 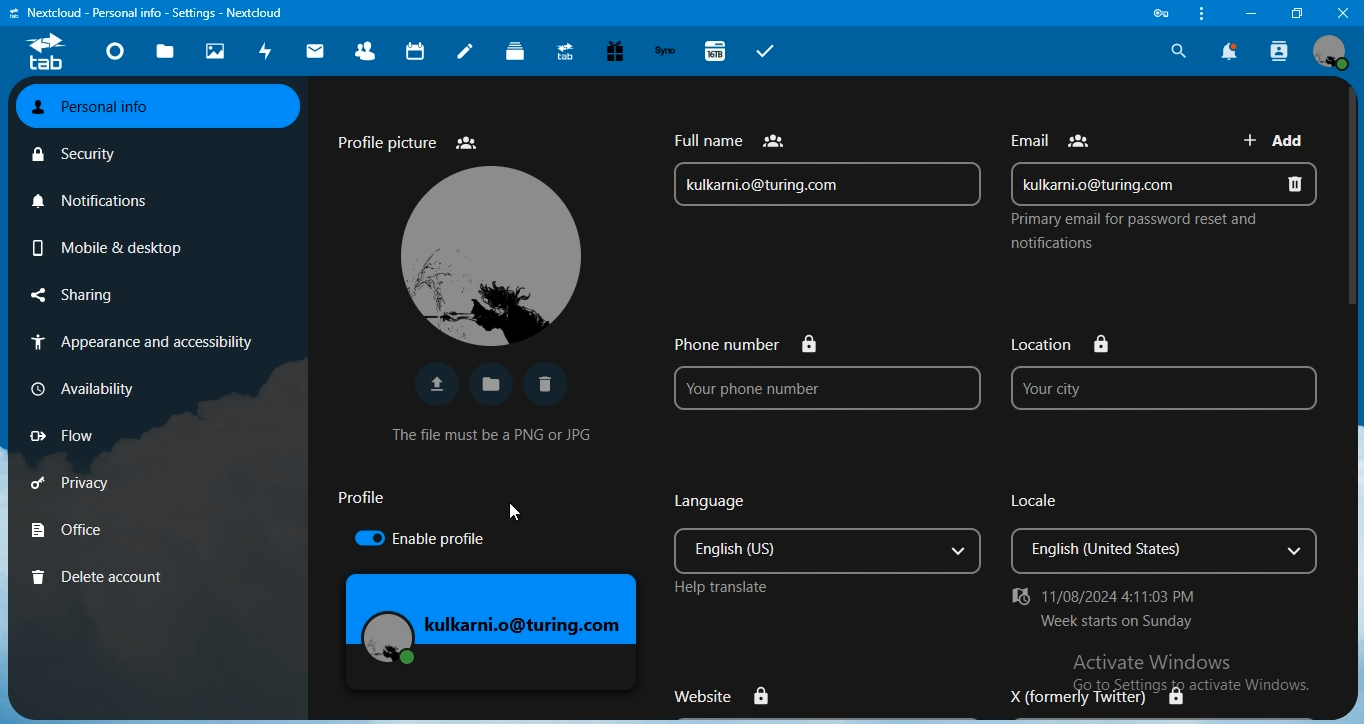 I want to click on view profile, so click(x=1331, y=51).